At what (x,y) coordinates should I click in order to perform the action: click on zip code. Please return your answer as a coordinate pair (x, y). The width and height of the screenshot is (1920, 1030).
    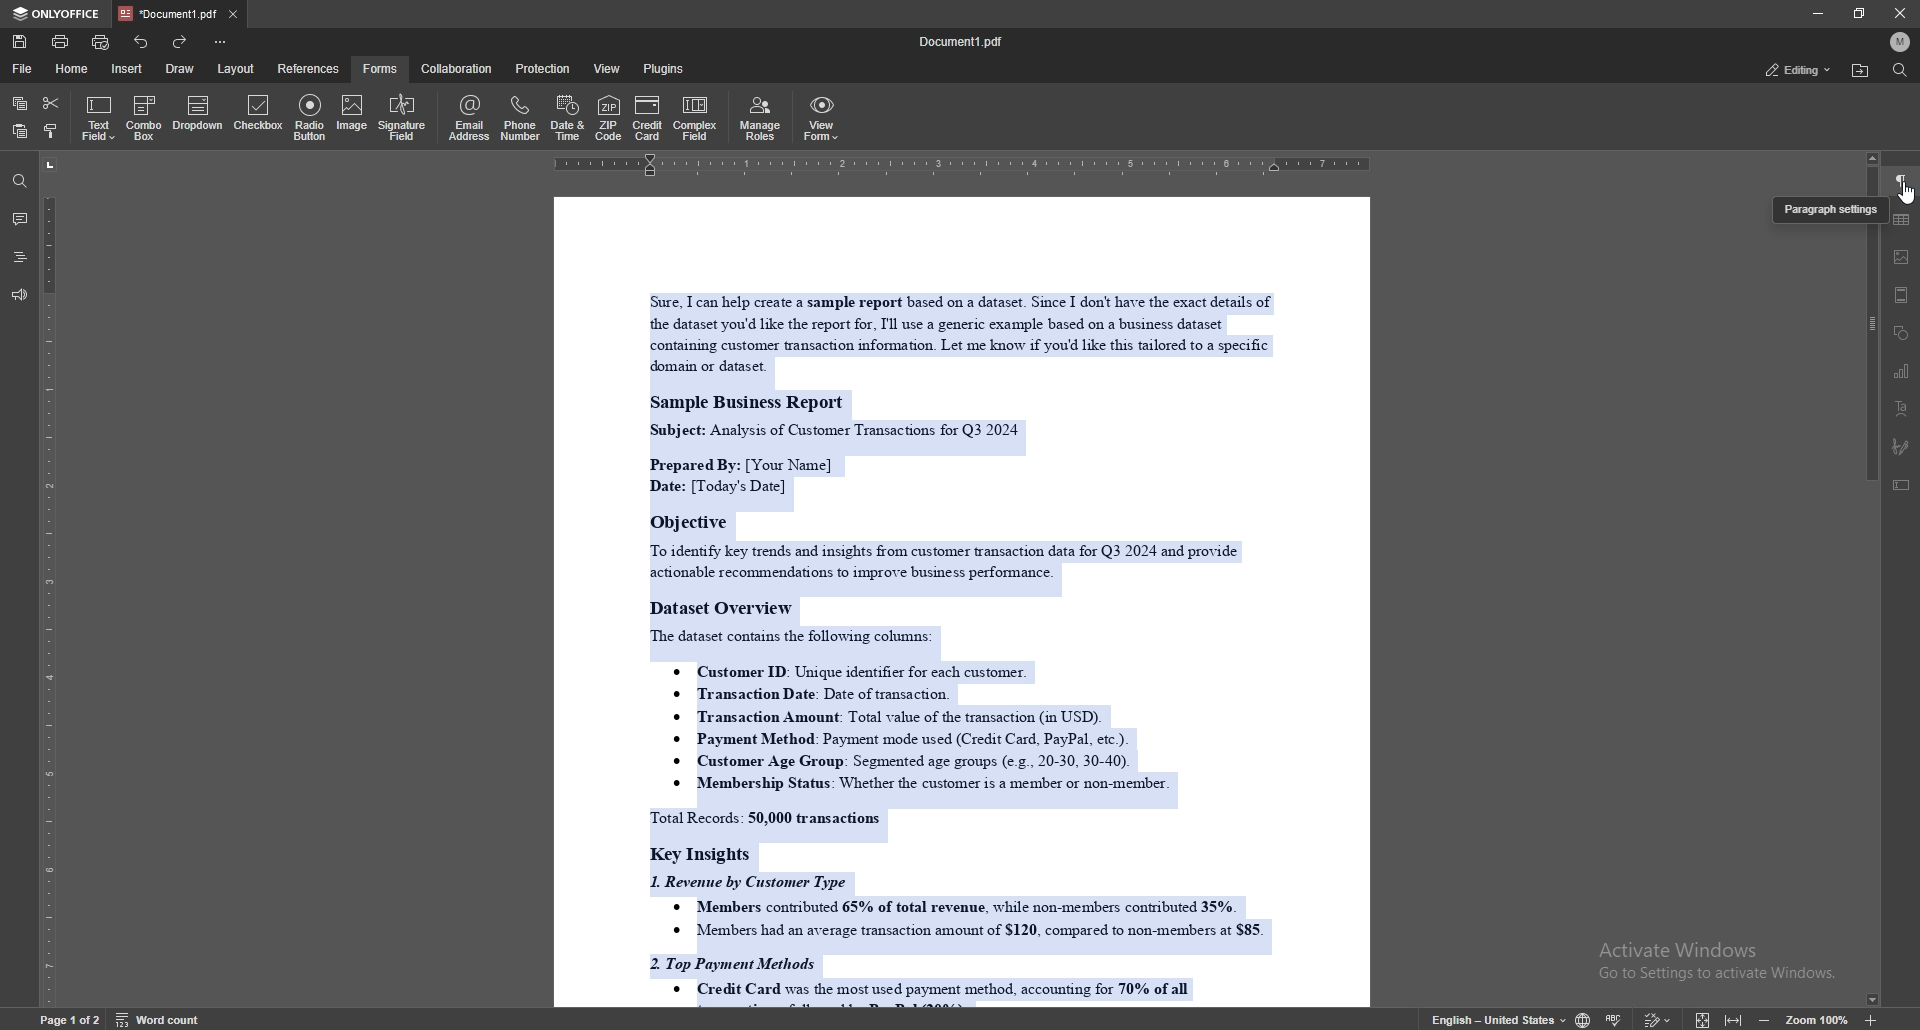
    Looking at the image, I should click on (608, 117).